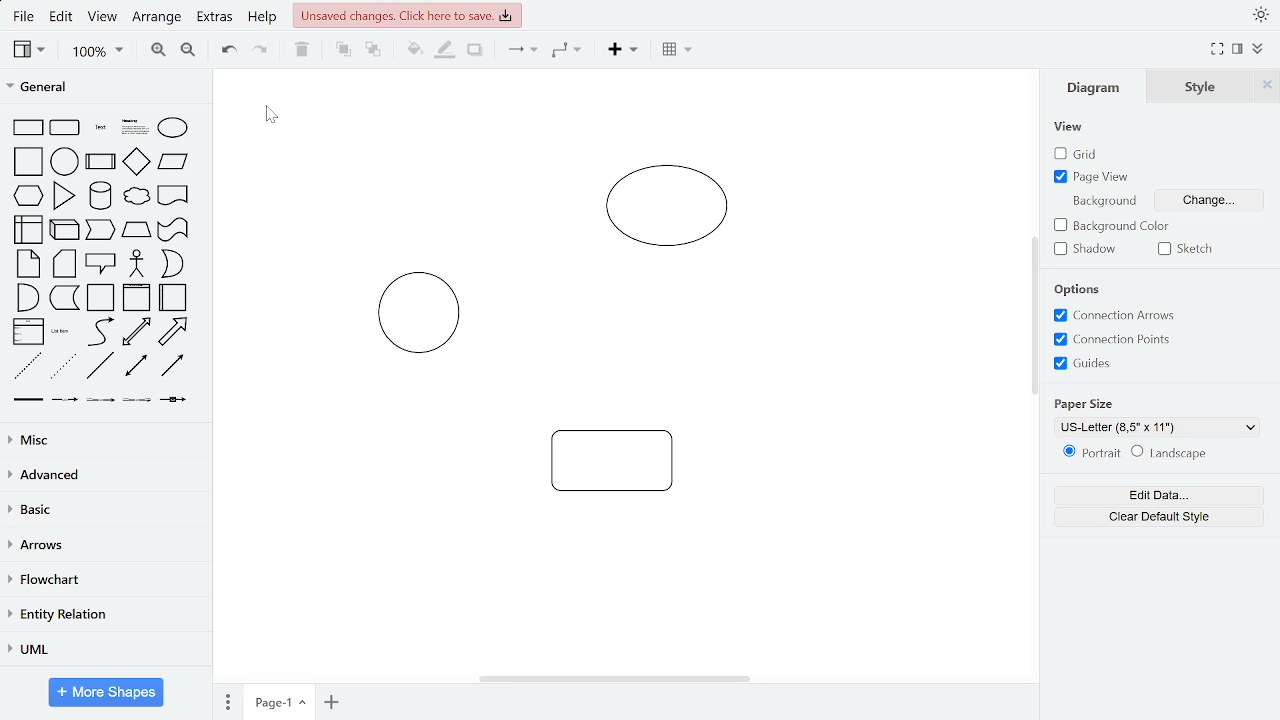  What do you see at coordinates (1258, 49) in the screenshot?
I see `collapse` at bounding box center [1258, 49].